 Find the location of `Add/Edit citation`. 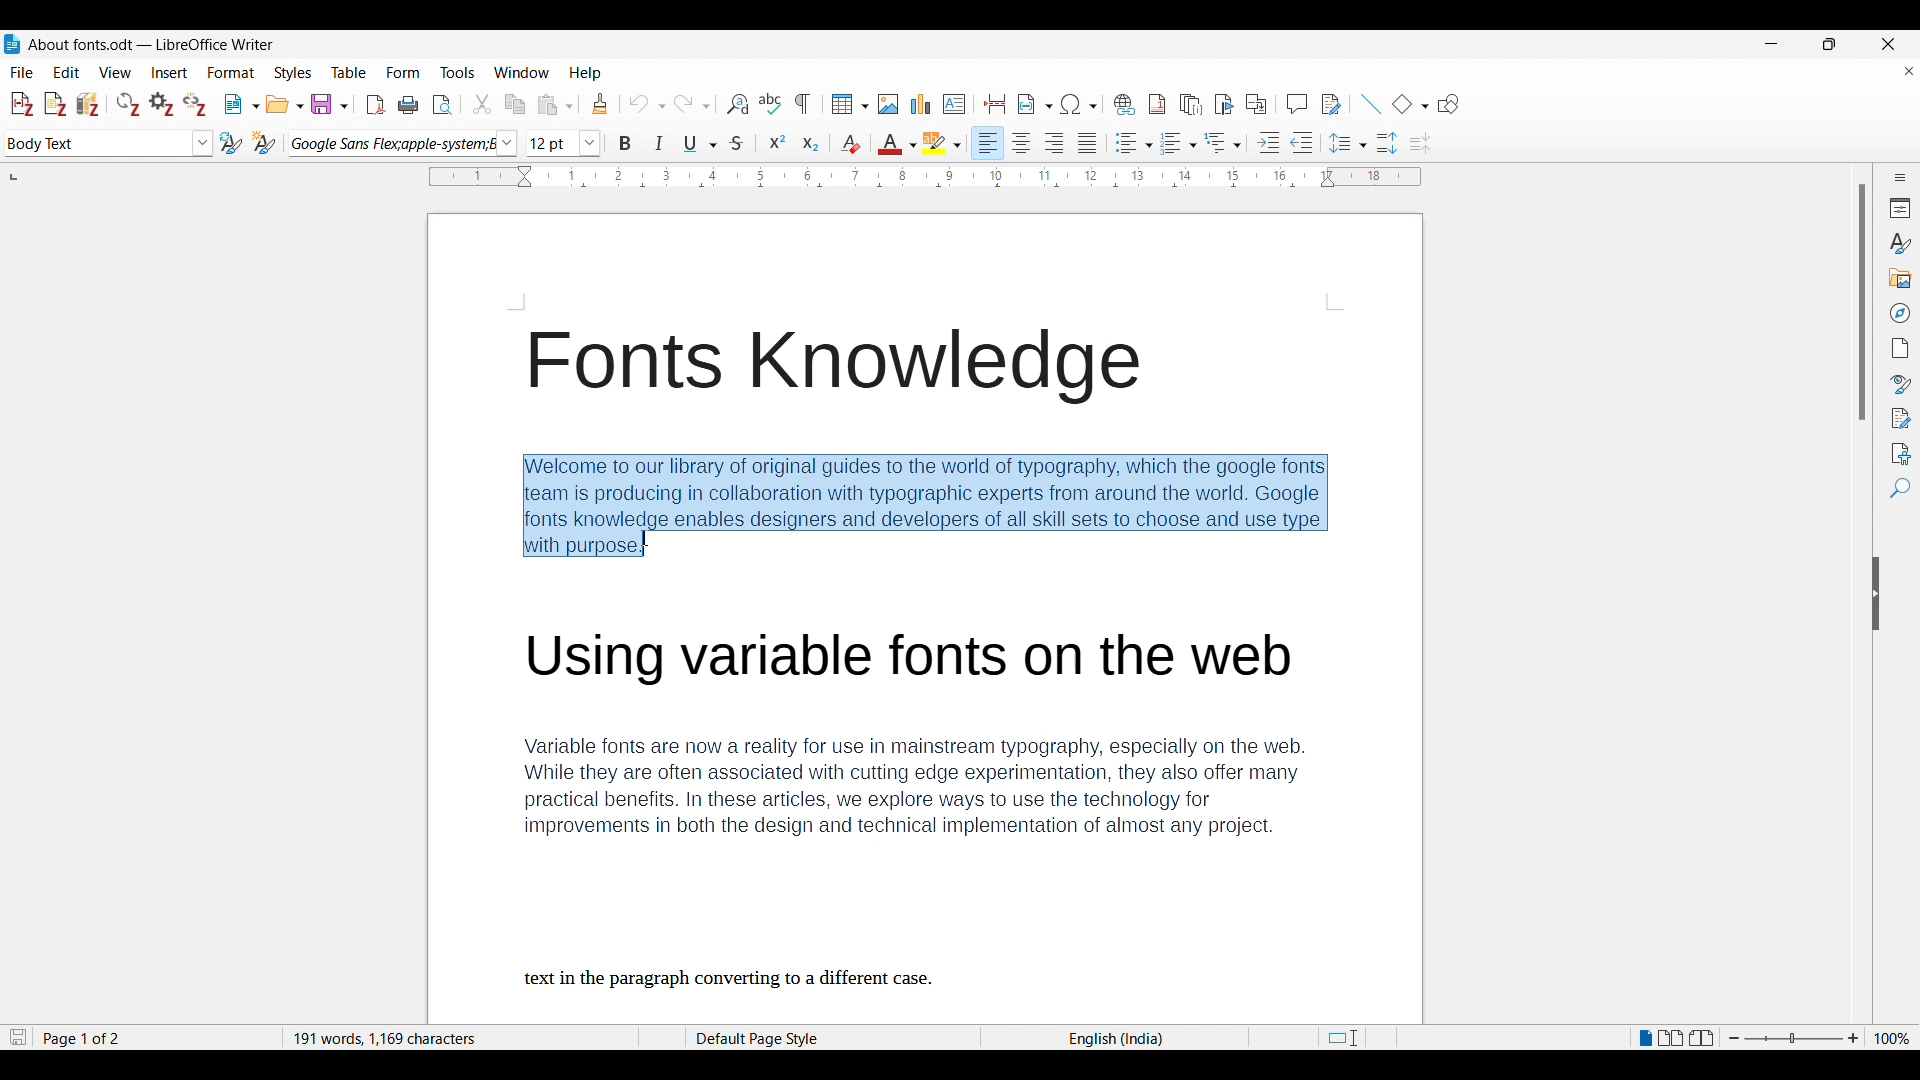

Add/Edit citation is located at coordinates (22, 104).